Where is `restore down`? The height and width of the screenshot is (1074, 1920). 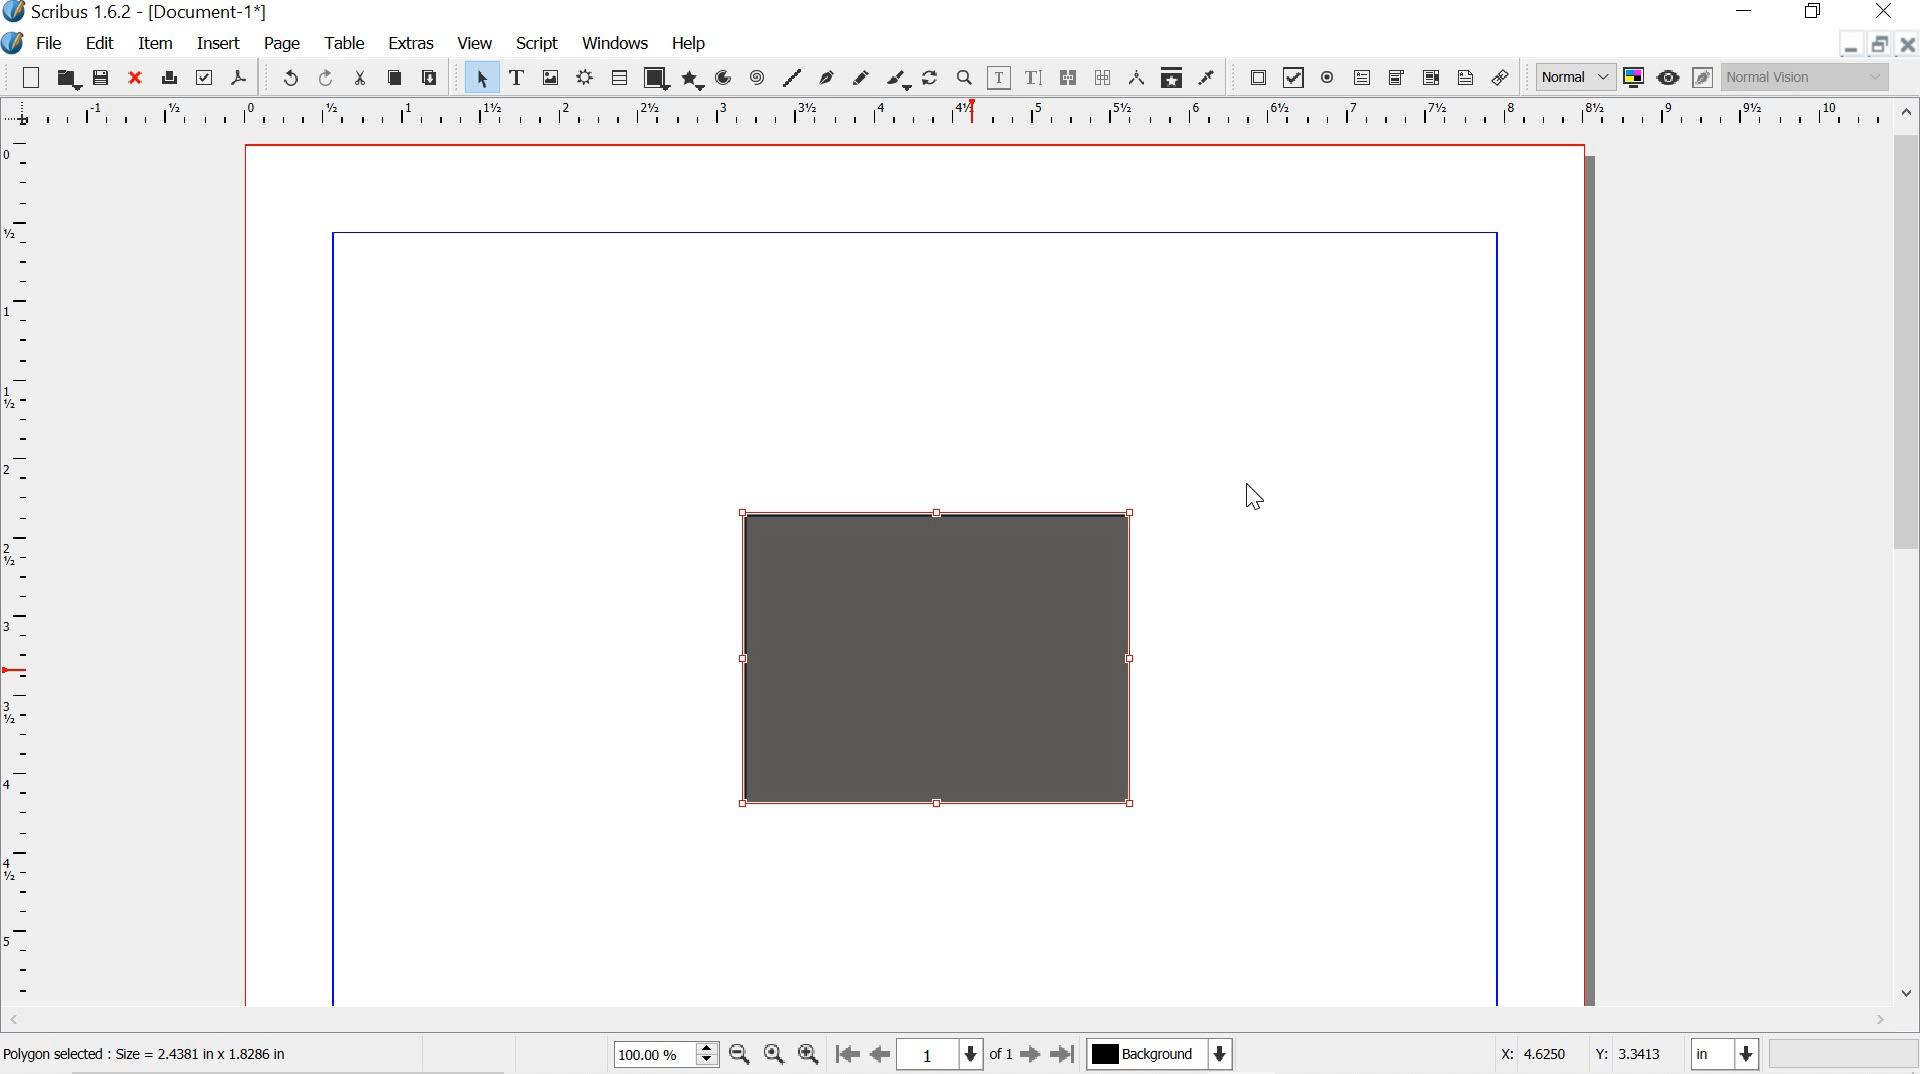
restore down is located at coordinates (1816, 12).